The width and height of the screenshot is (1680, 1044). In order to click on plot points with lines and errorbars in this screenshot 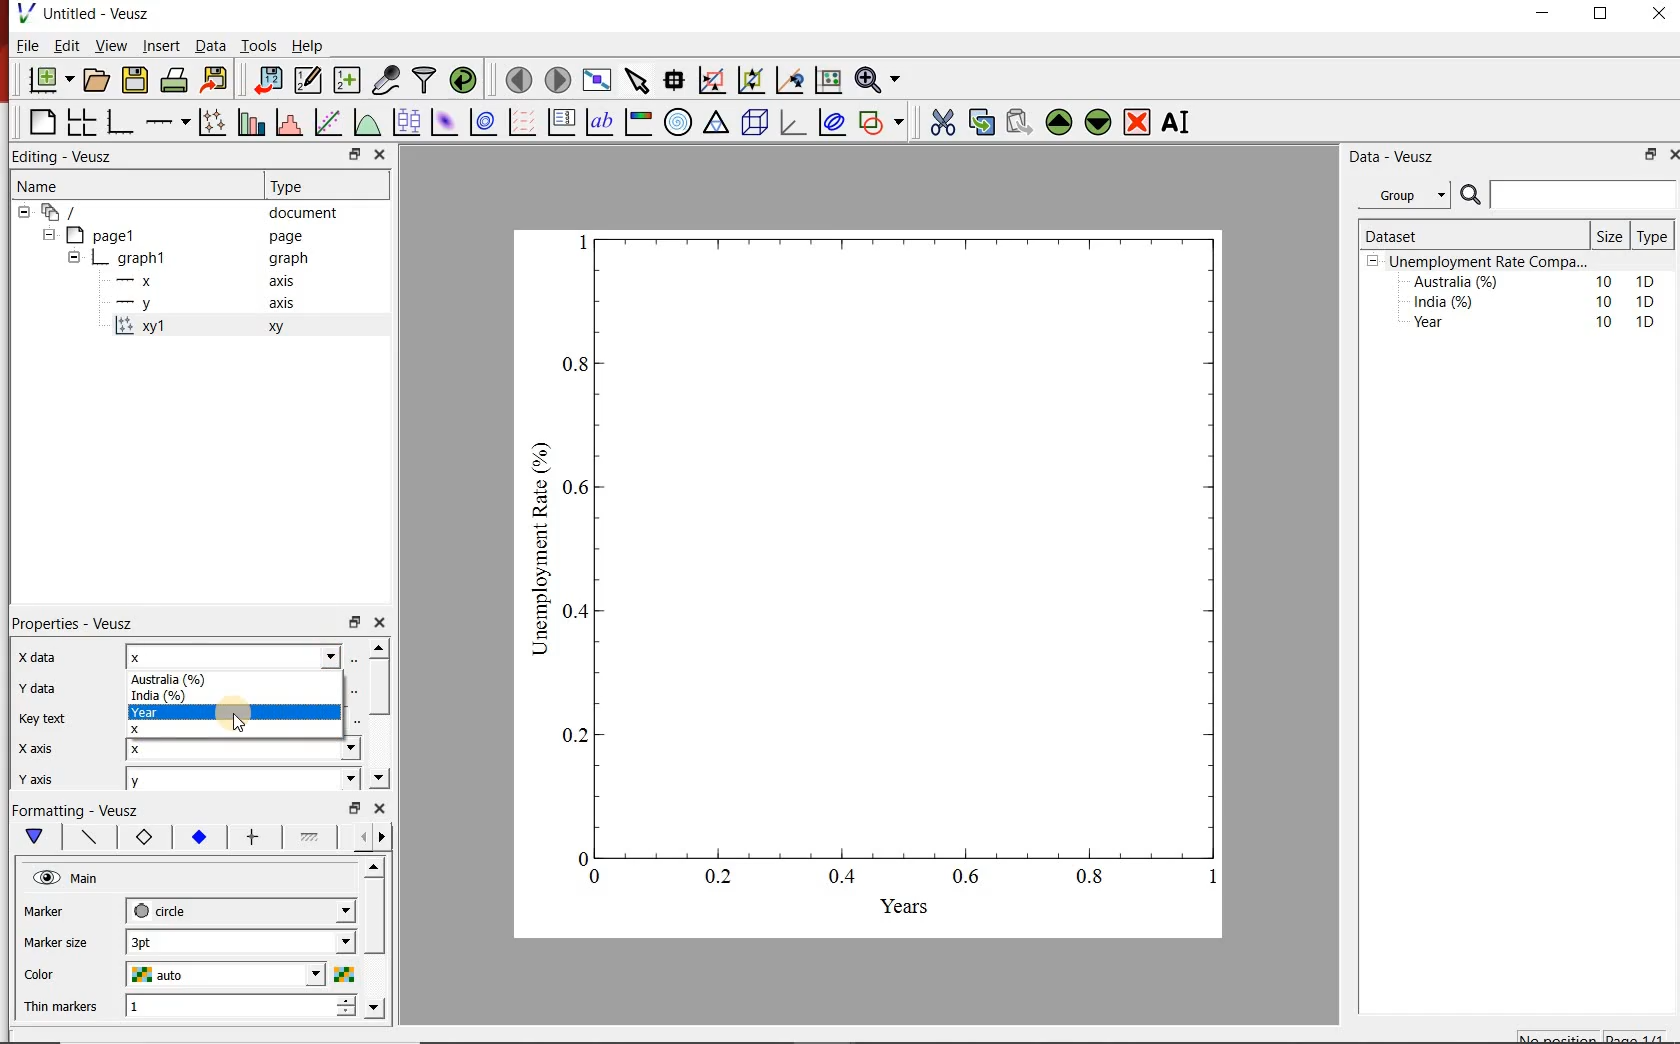, I will do `click(212, 121)`.